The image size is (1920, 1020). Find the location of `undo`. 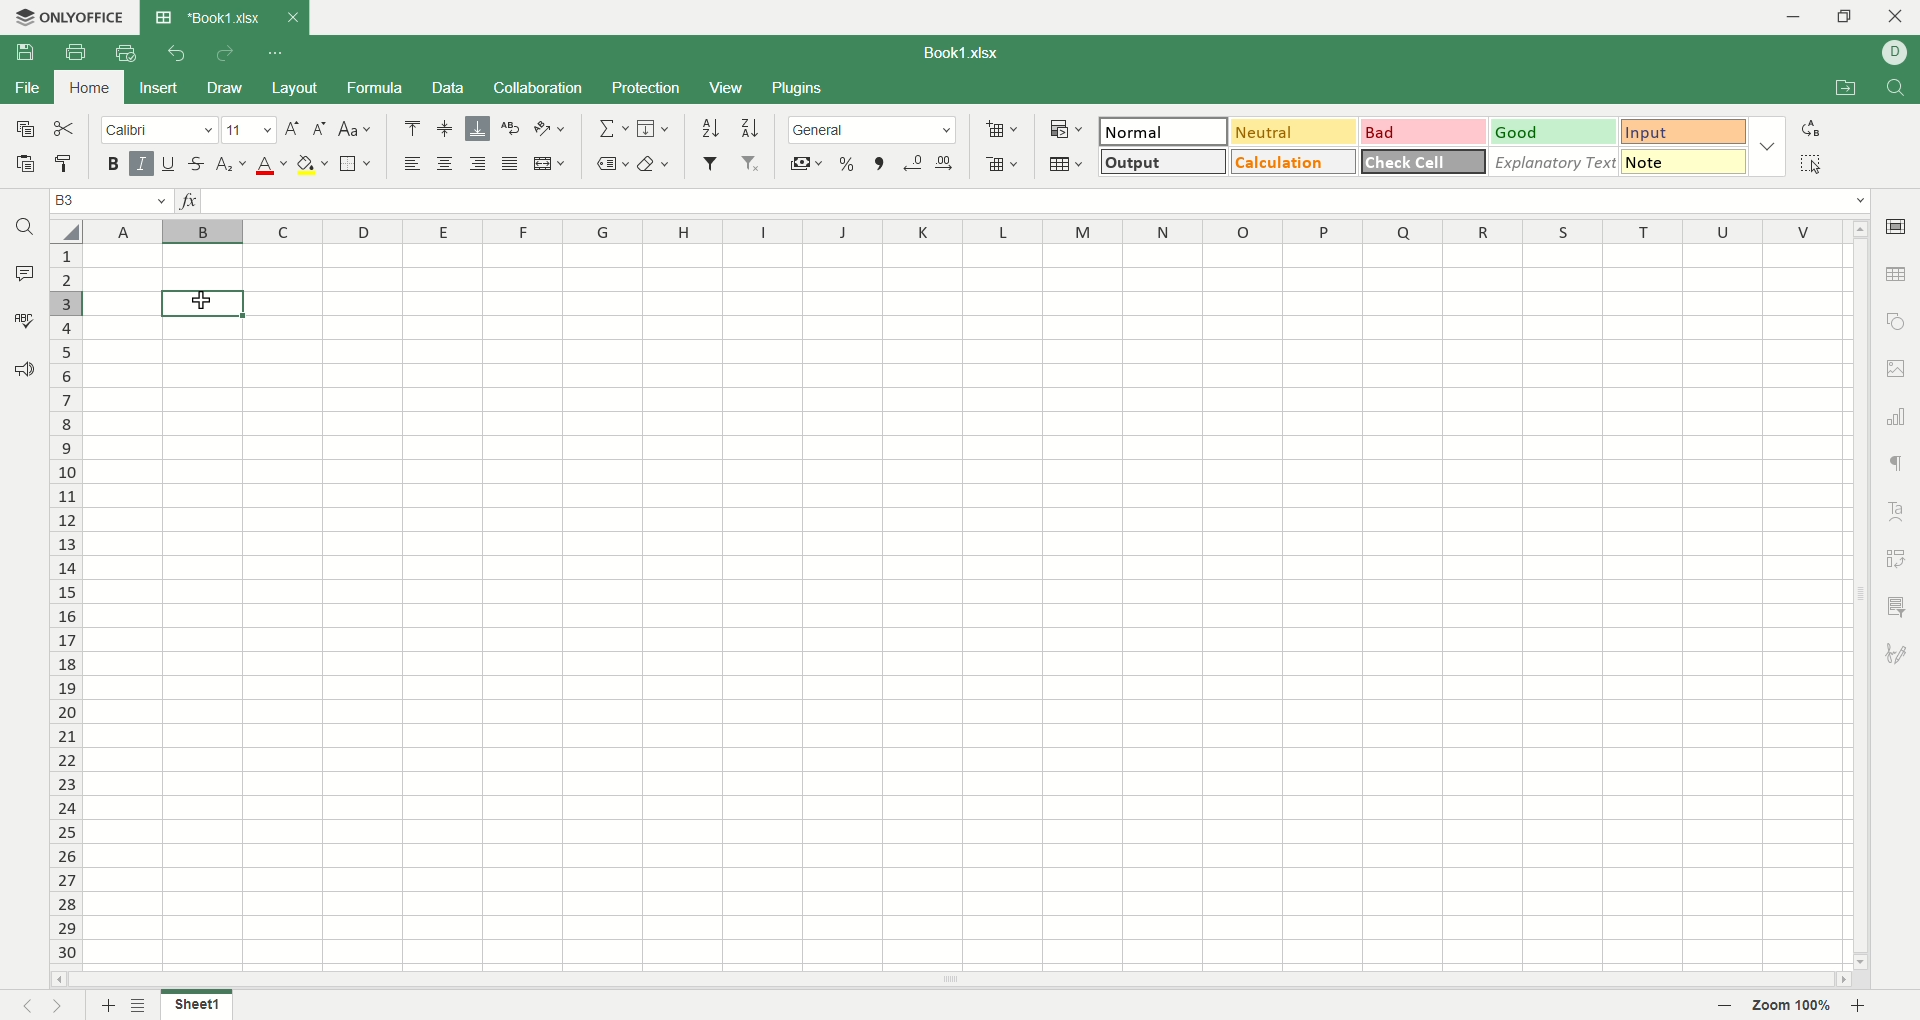

undo is located at coordinates (178, 52).